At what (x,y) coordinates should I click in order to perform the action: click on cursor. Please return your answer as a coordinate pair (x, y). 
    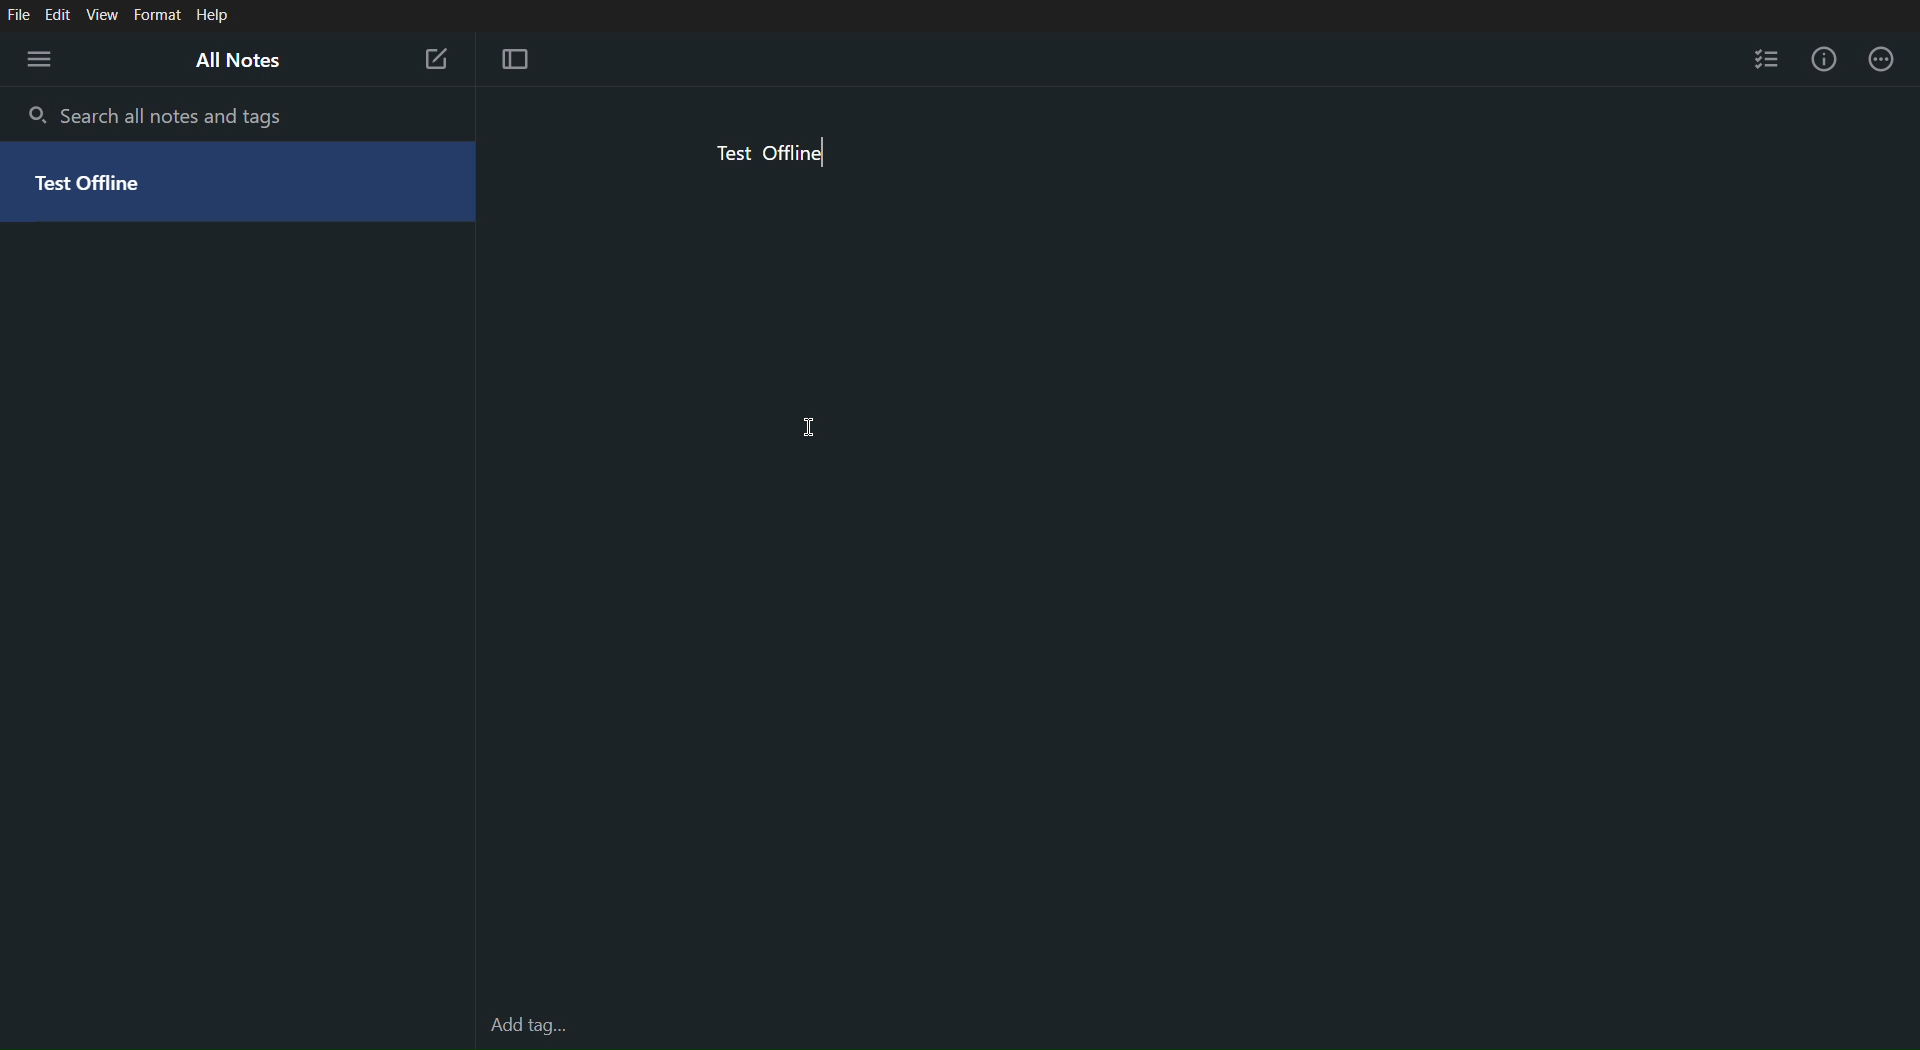
    Looking at the image, I should click on (811, 428).